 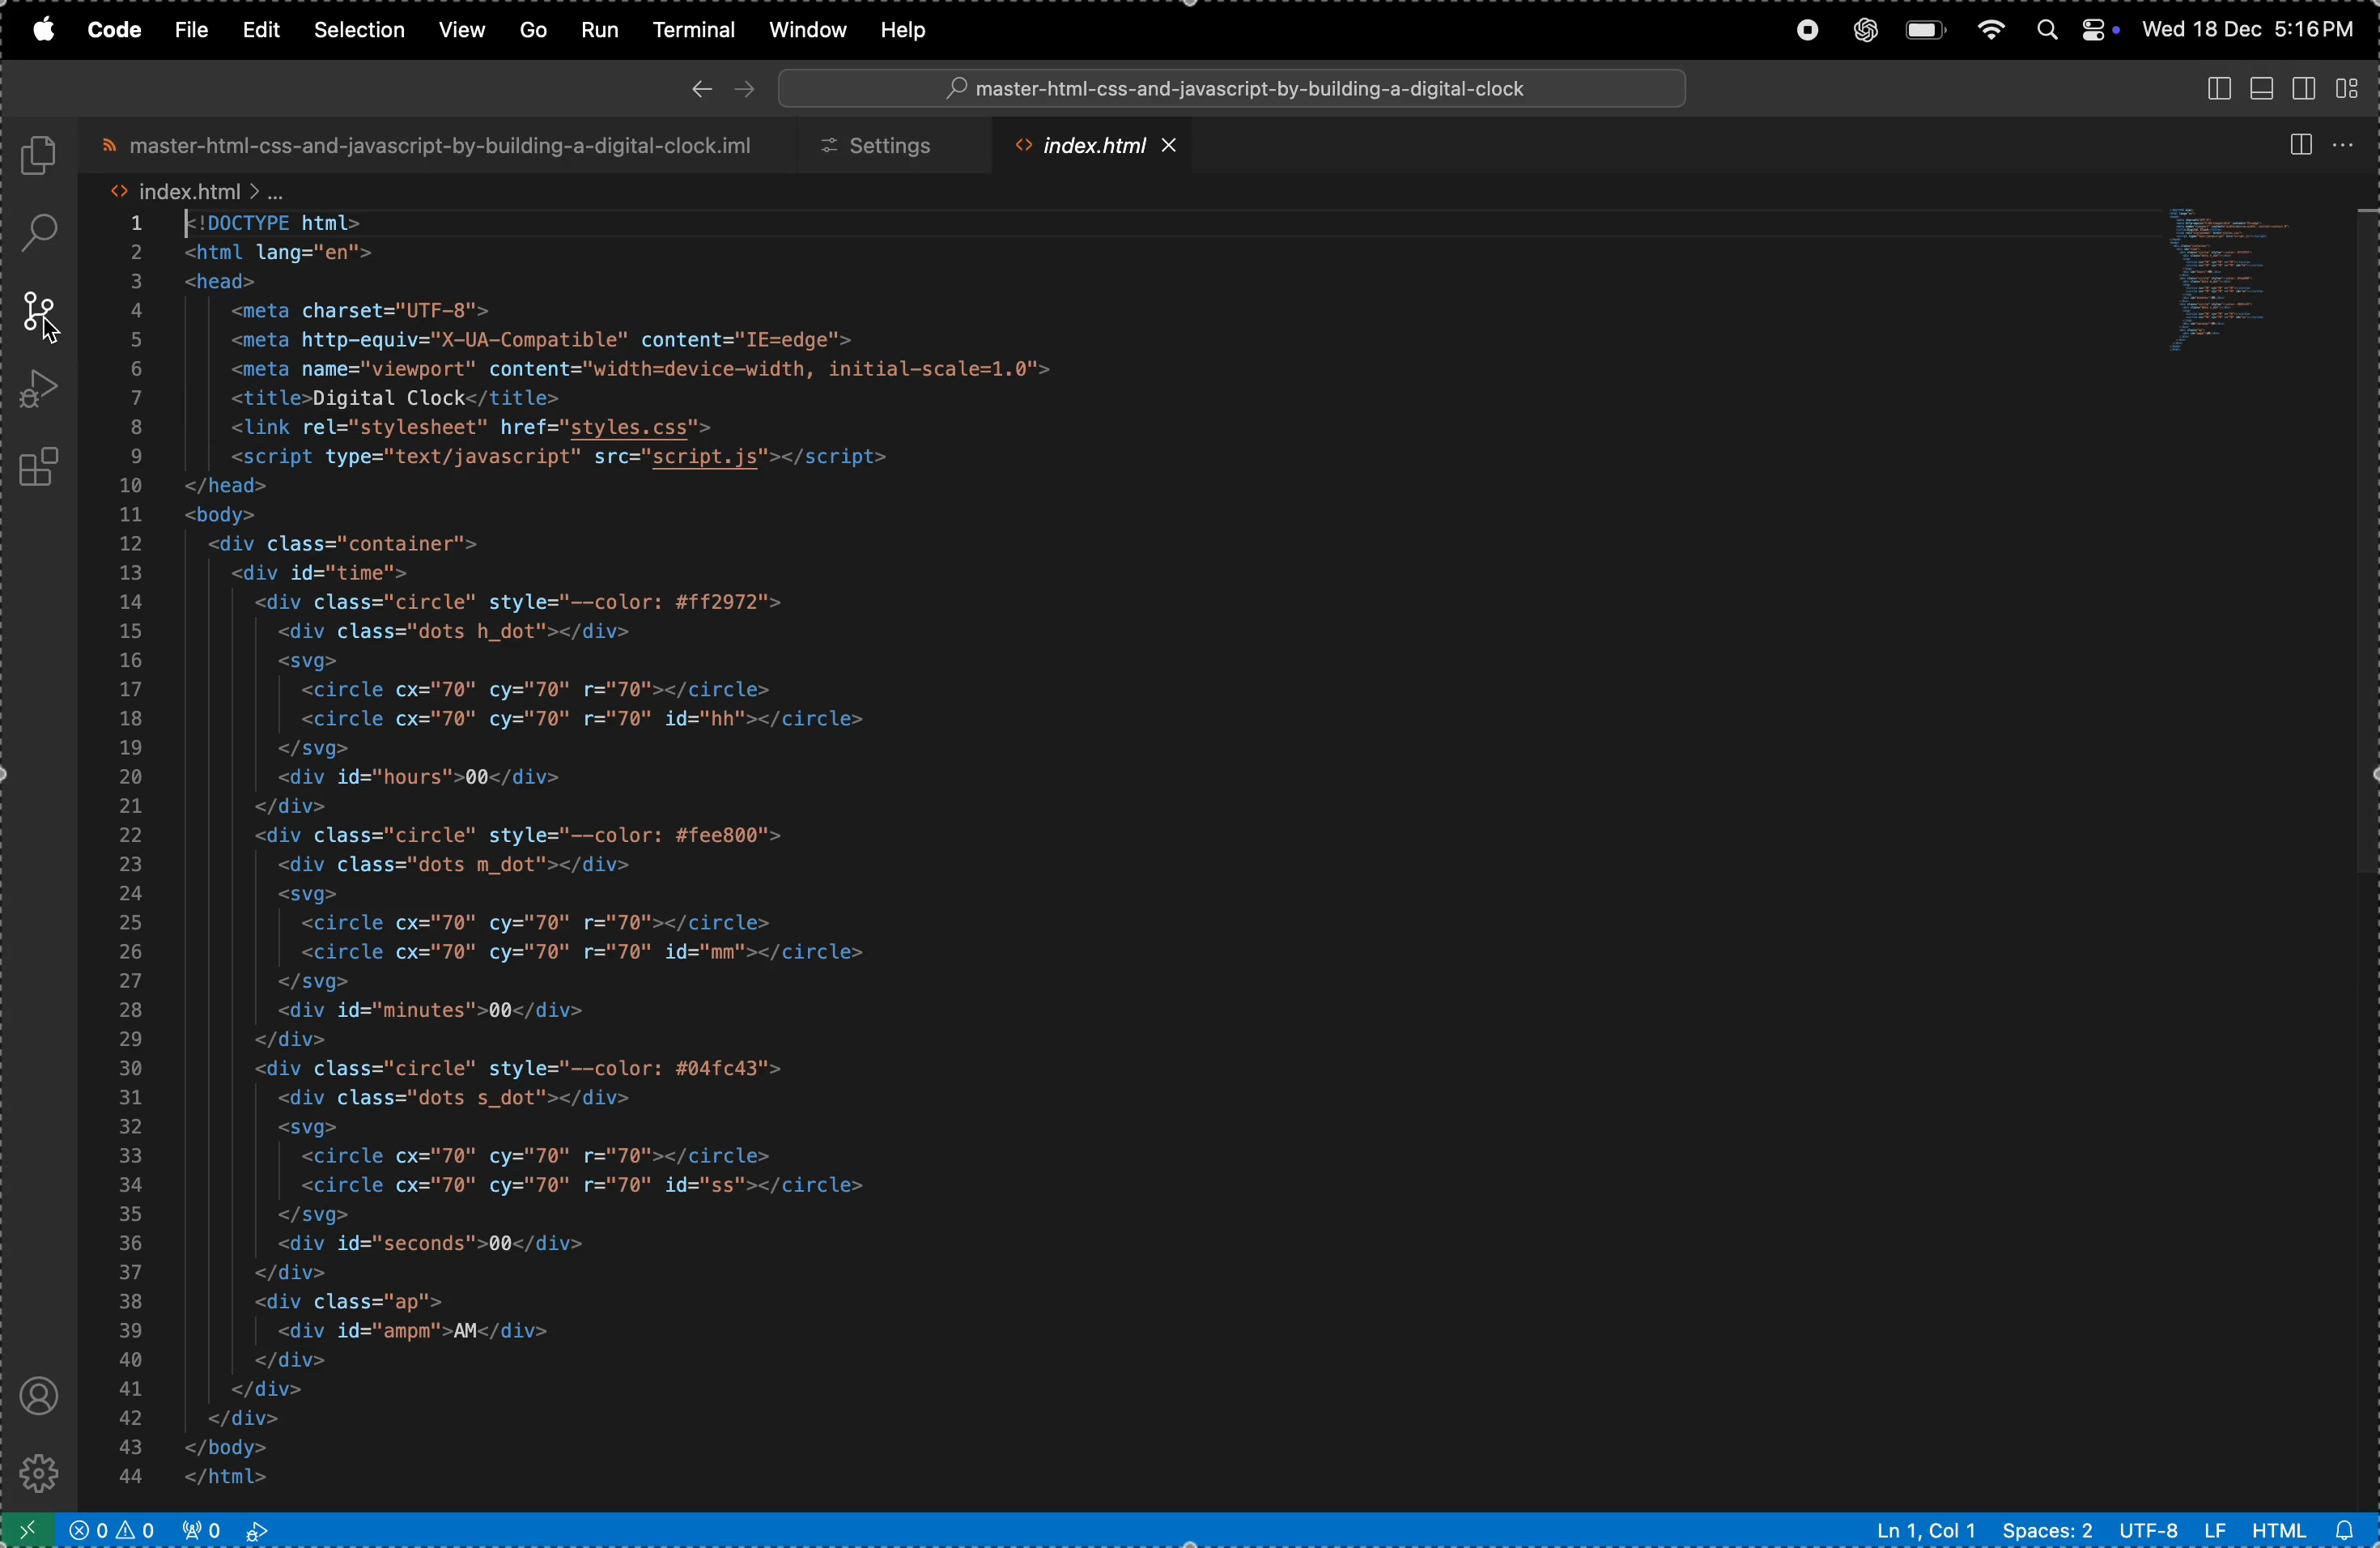 What do you see at coordinates (1805, 31) in the screenshot?
I see `record` at bounding box center [1805, 31].